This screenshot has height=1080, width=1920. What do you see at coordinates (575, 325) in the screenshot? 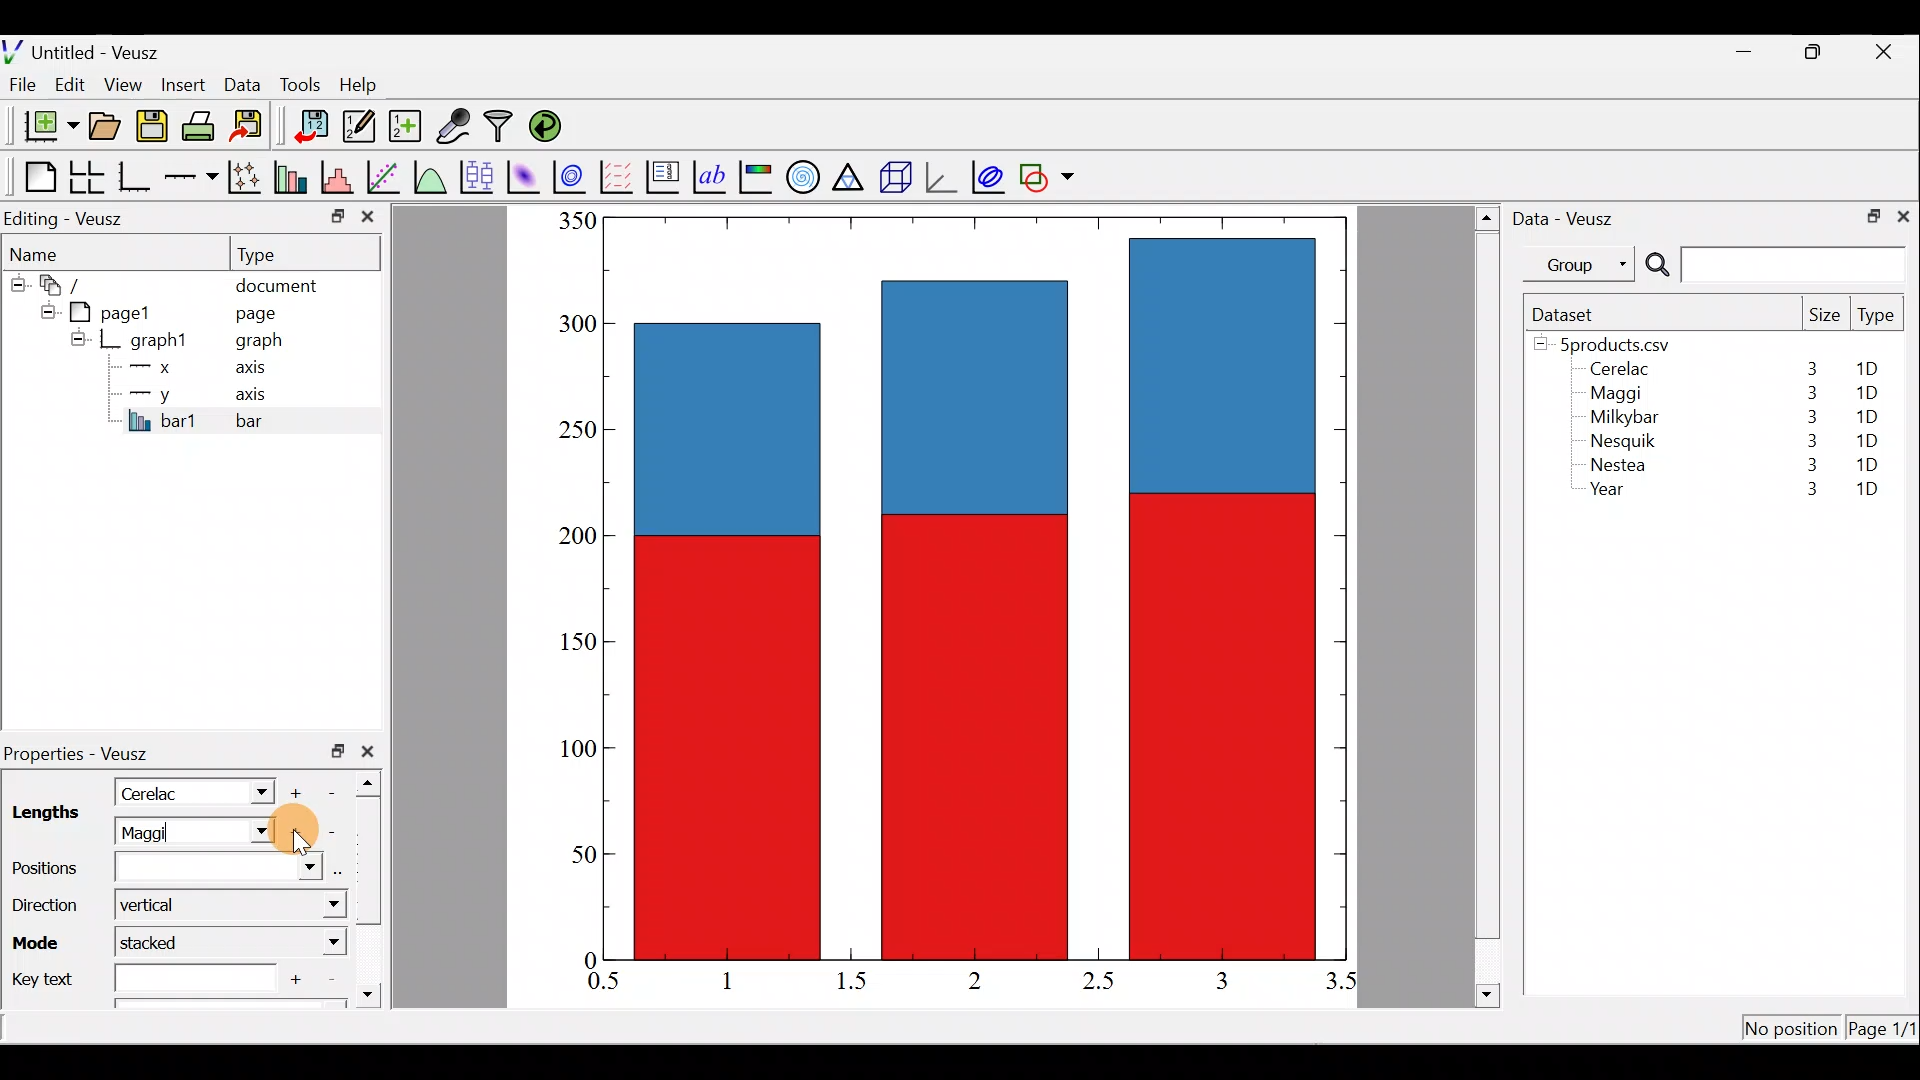
I see `300` at bounding box center [575, 325].